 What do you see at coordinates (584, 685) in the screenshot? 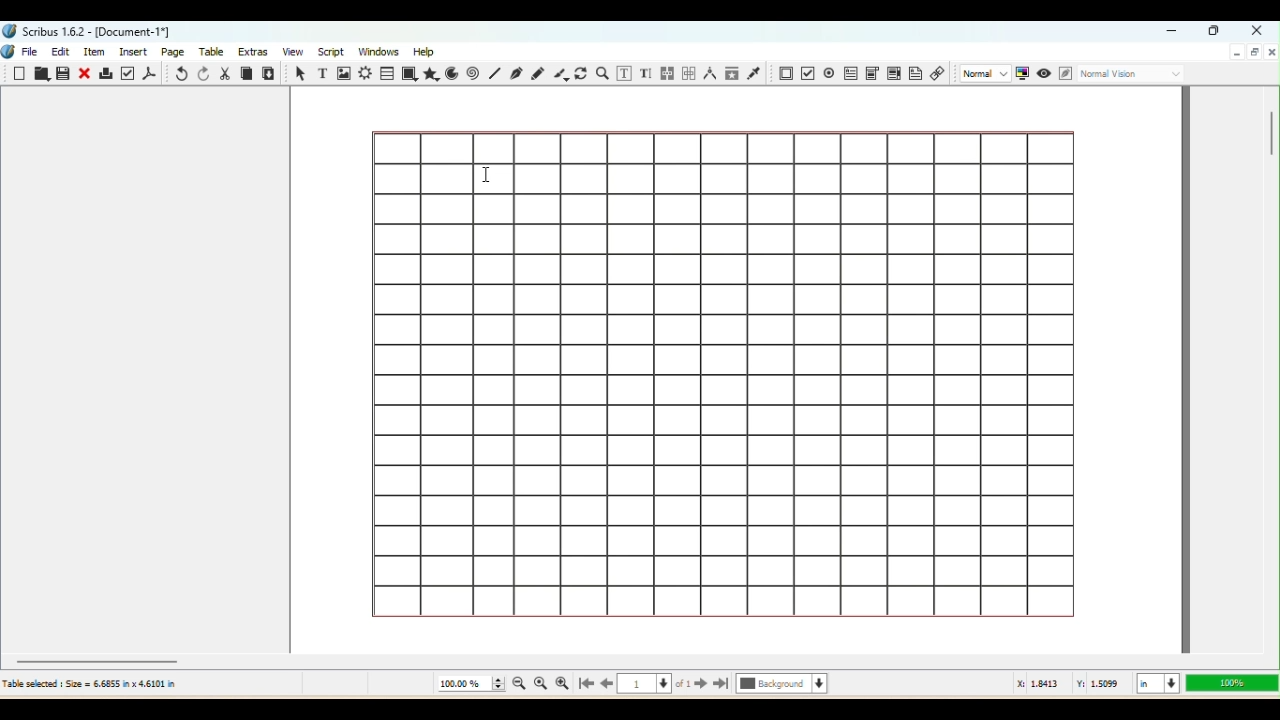
I see `Go to the first page` at bounding box center [584, 685].